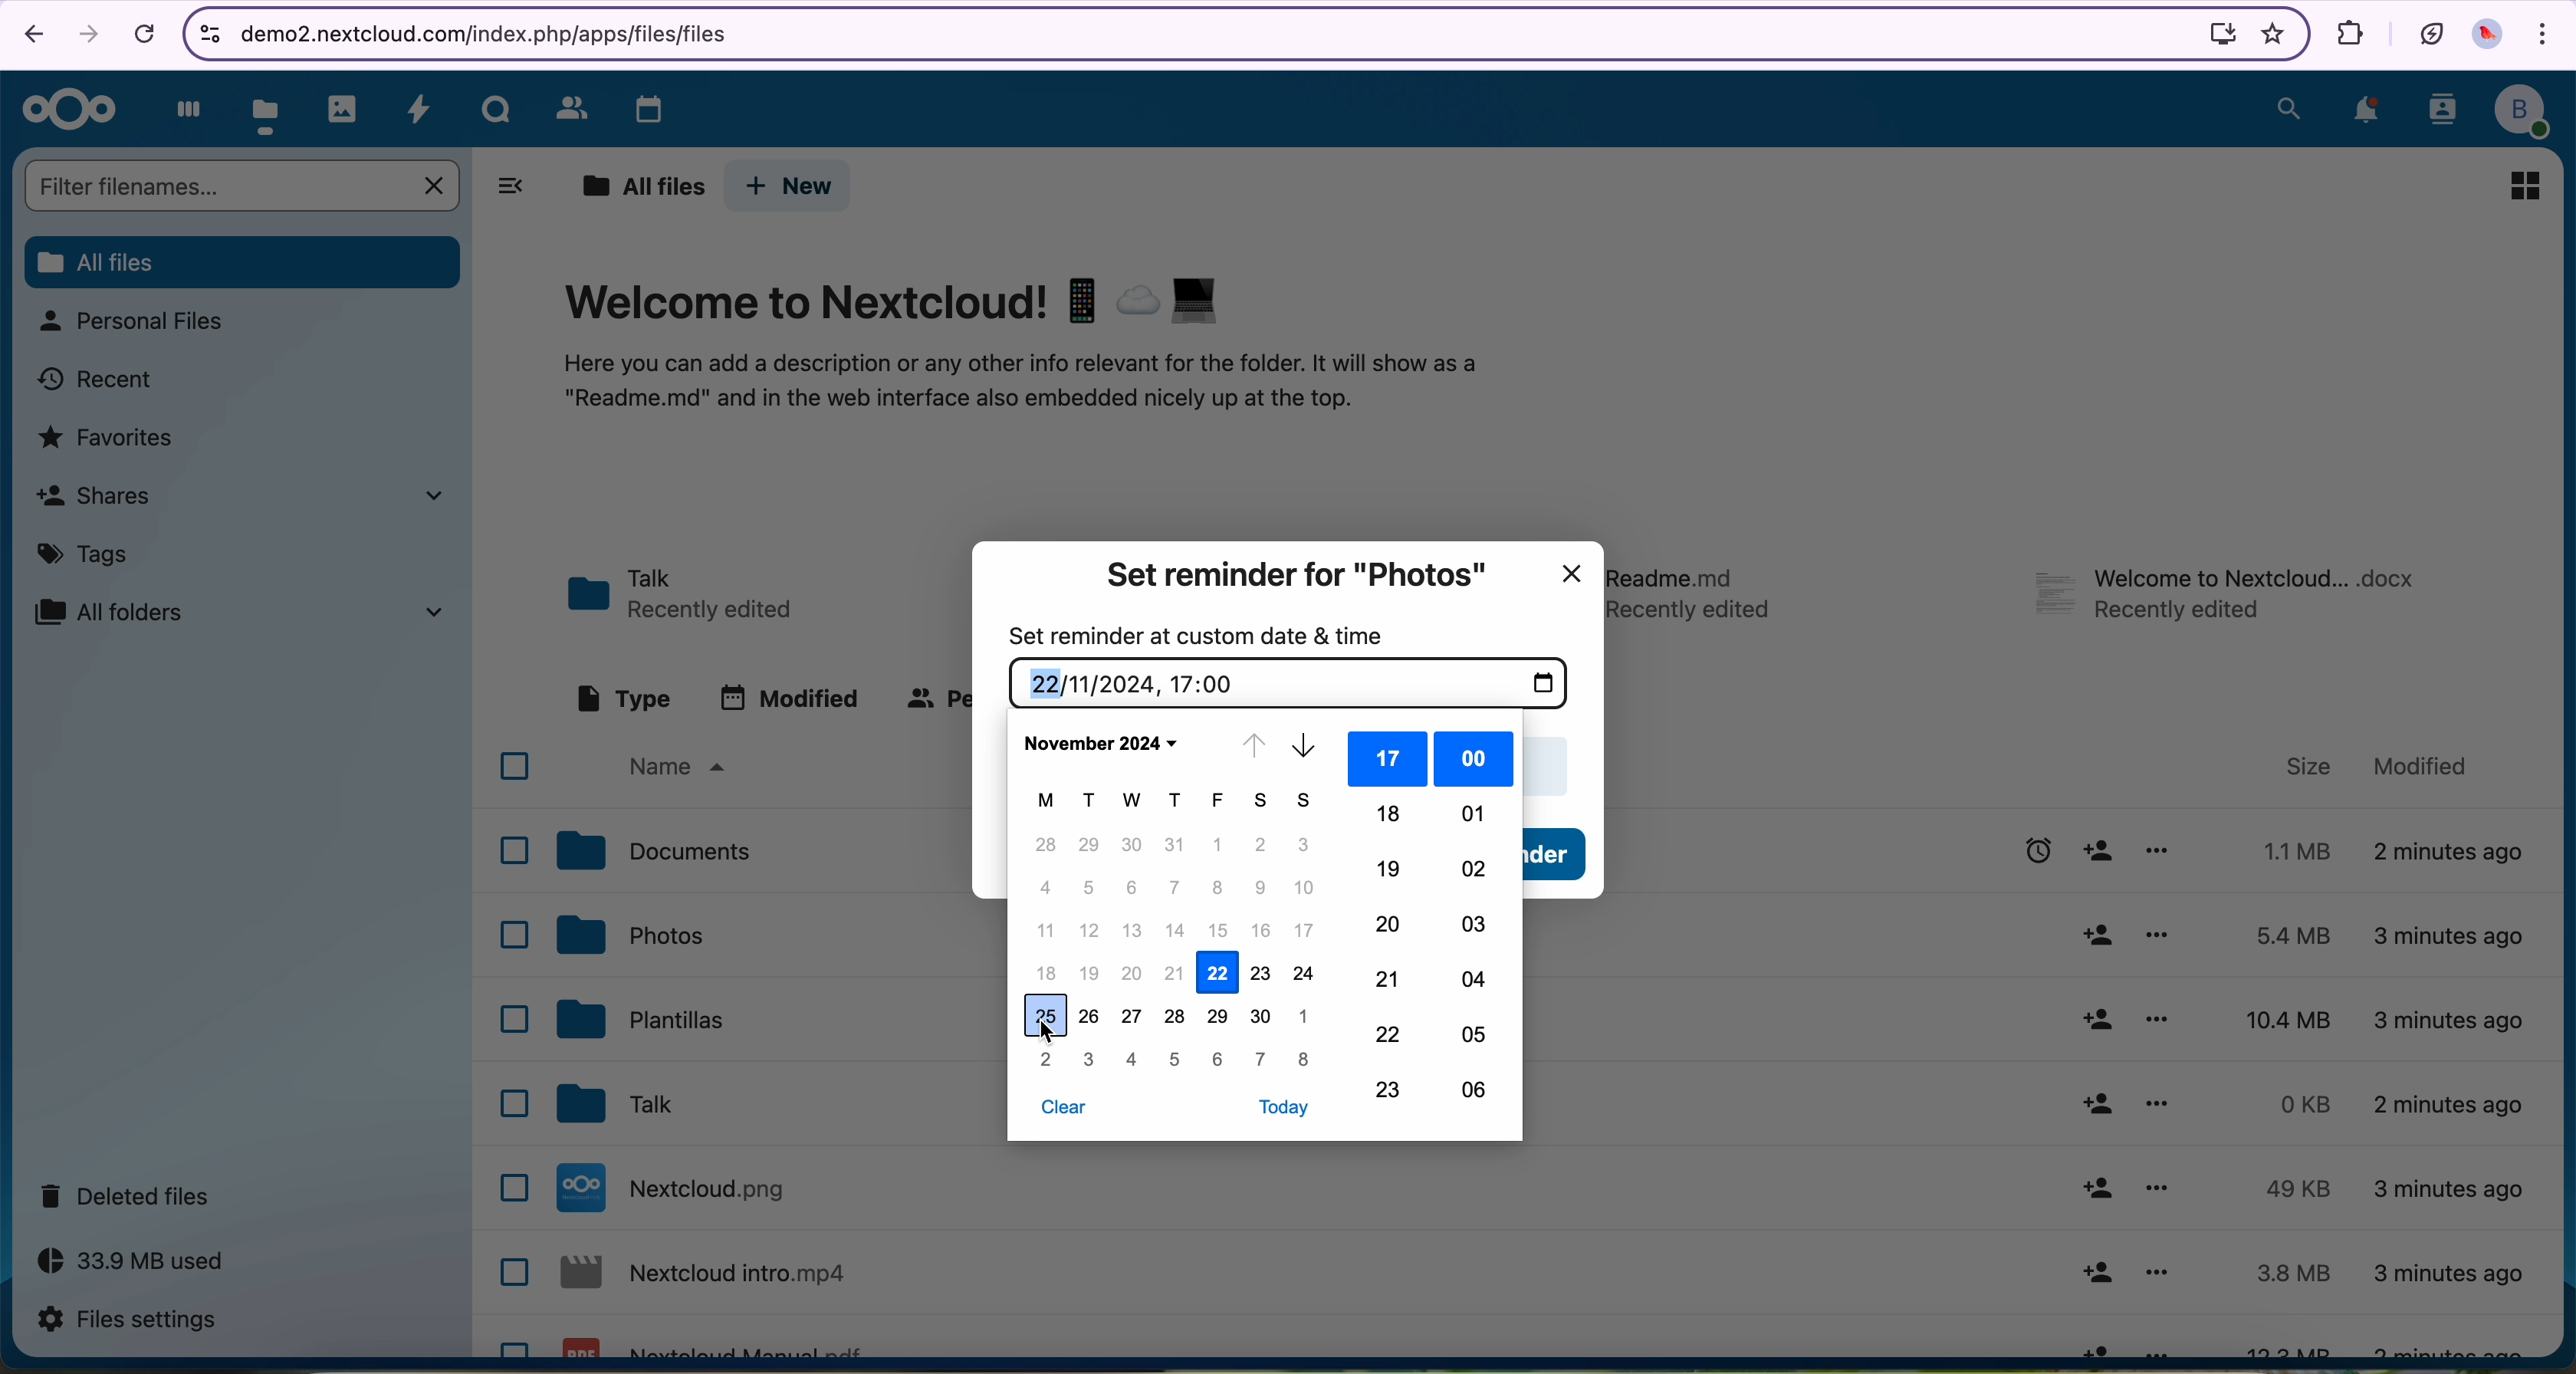 This screenshot has height=1374, width=2576. Describe the element at coordinates (1258, 1016) in the screenshot. I see `30` at that location.